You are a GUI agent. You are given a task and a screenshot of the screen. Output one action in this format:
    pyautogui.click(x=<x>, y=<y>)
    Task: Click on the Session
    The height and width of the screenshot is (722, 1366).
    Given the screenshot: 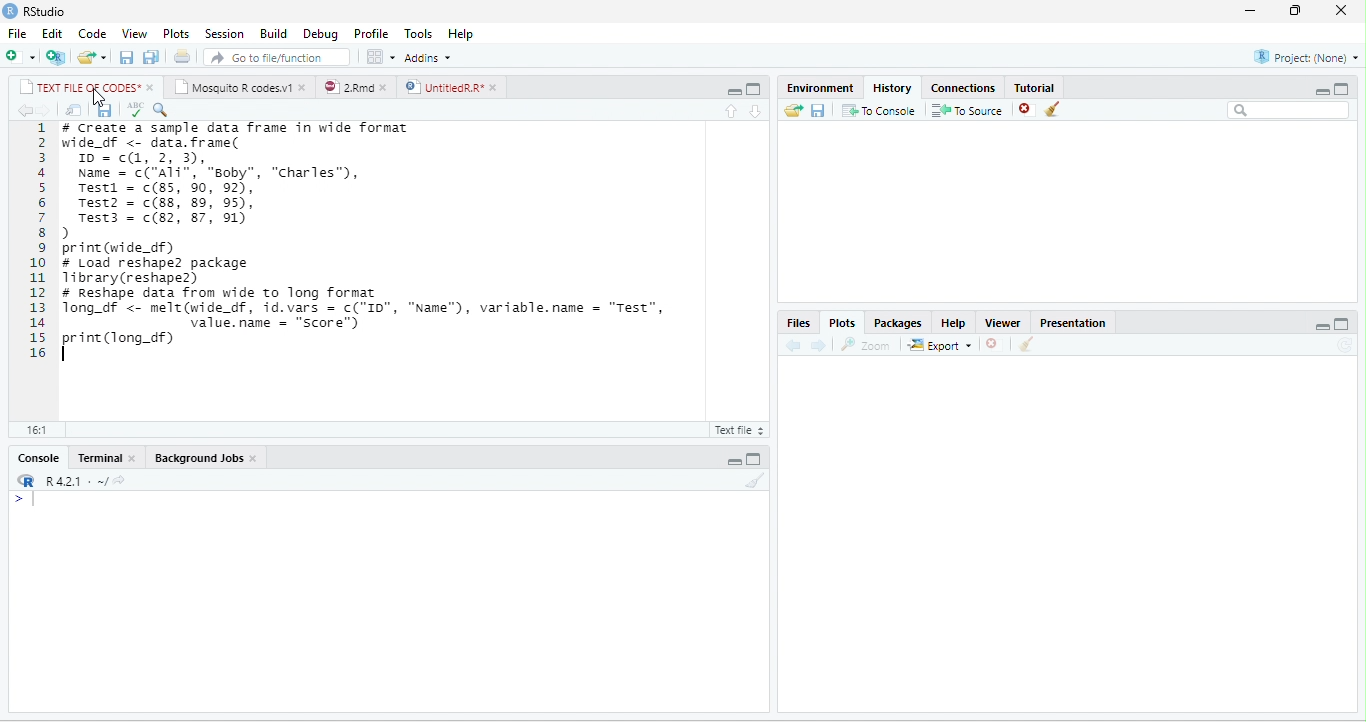 What is the action you would take?
    pyautogui.click(x=225, y=34)
    